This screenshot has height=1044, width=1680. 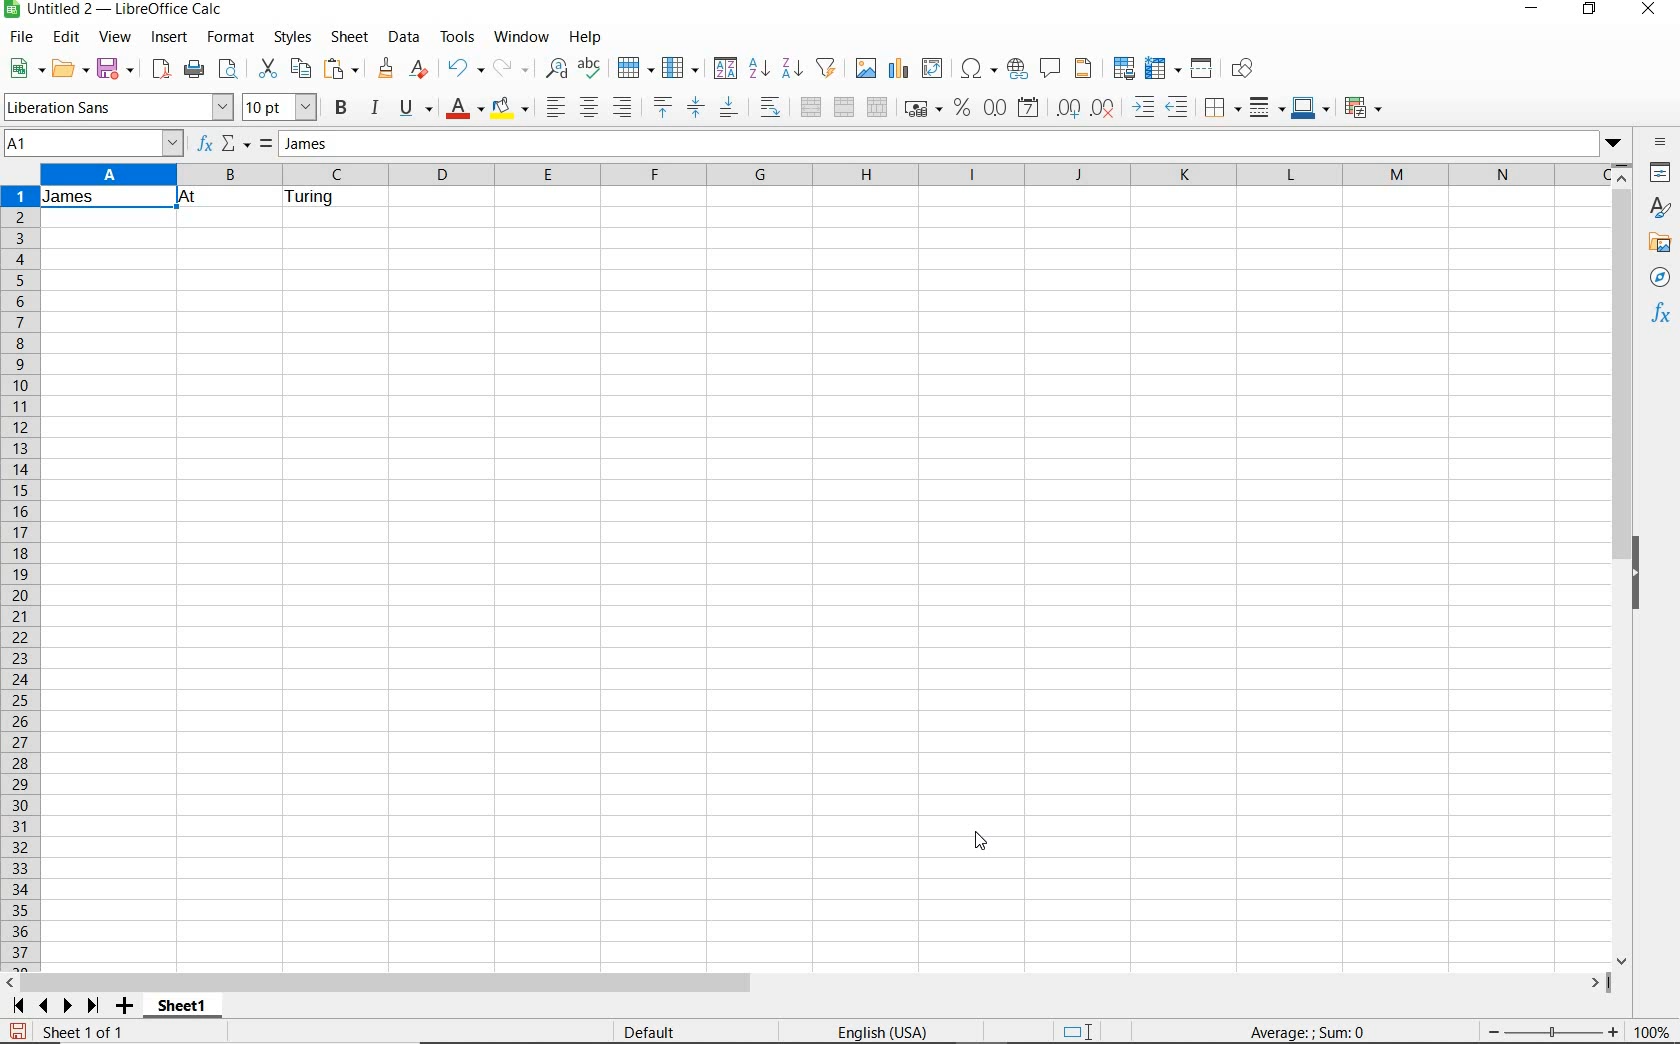 I want to click on underline, so click(x=416, y=108).